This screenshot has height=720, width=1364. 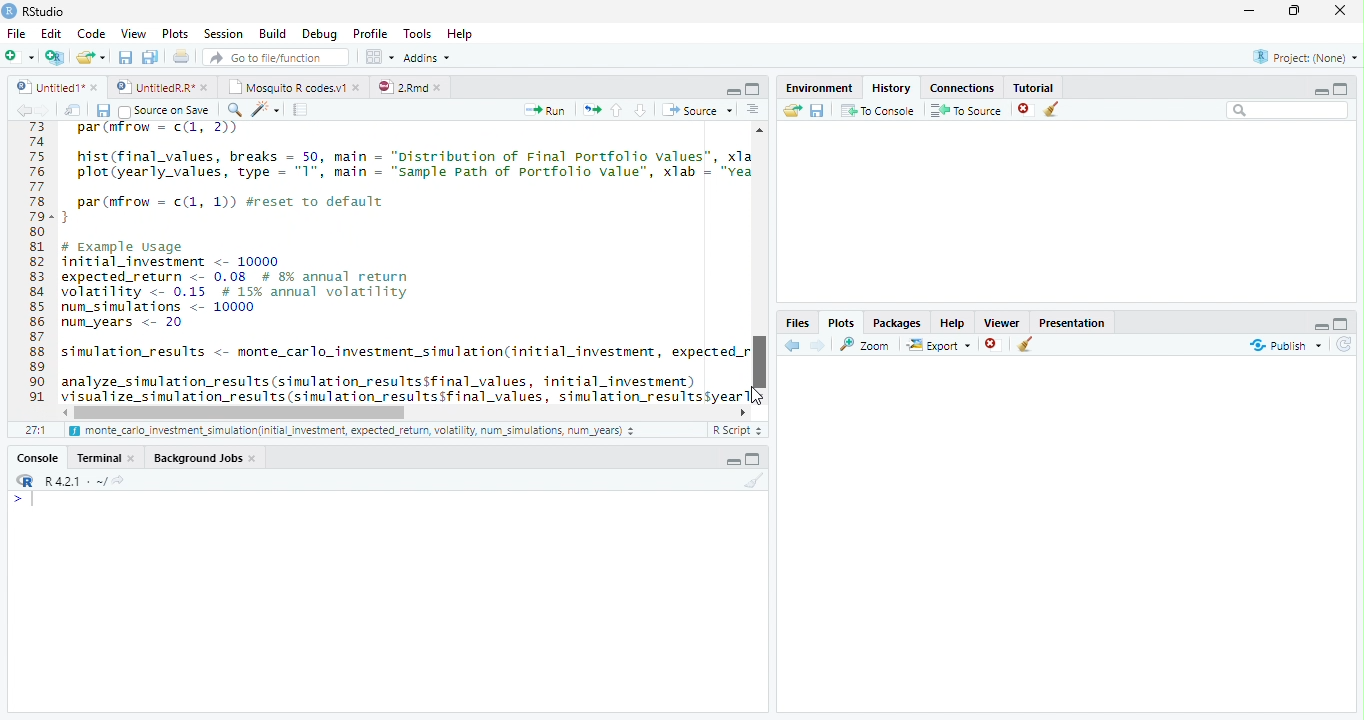 I want to click on Save all open files, so click(x=149, y=57).